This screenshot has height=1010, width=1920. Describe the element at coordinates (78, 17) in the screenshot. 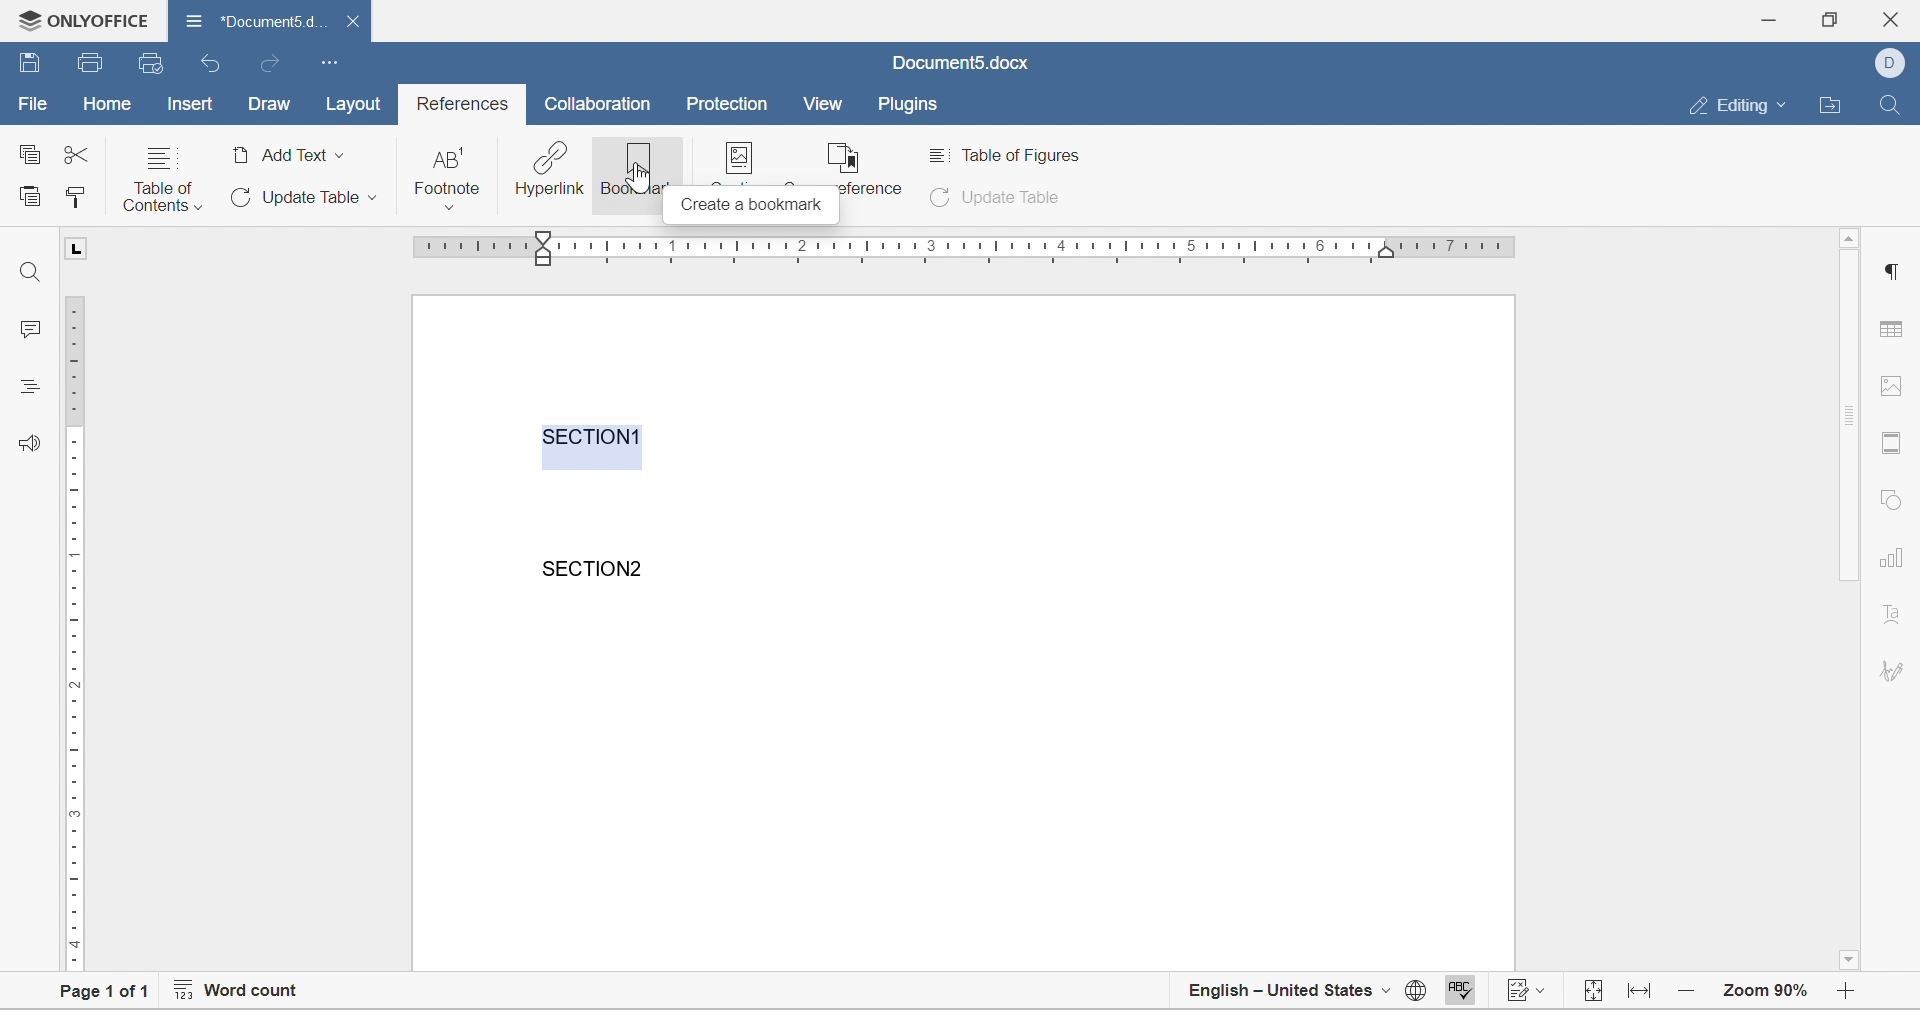

I see `ONLYOFFICE` at that location.